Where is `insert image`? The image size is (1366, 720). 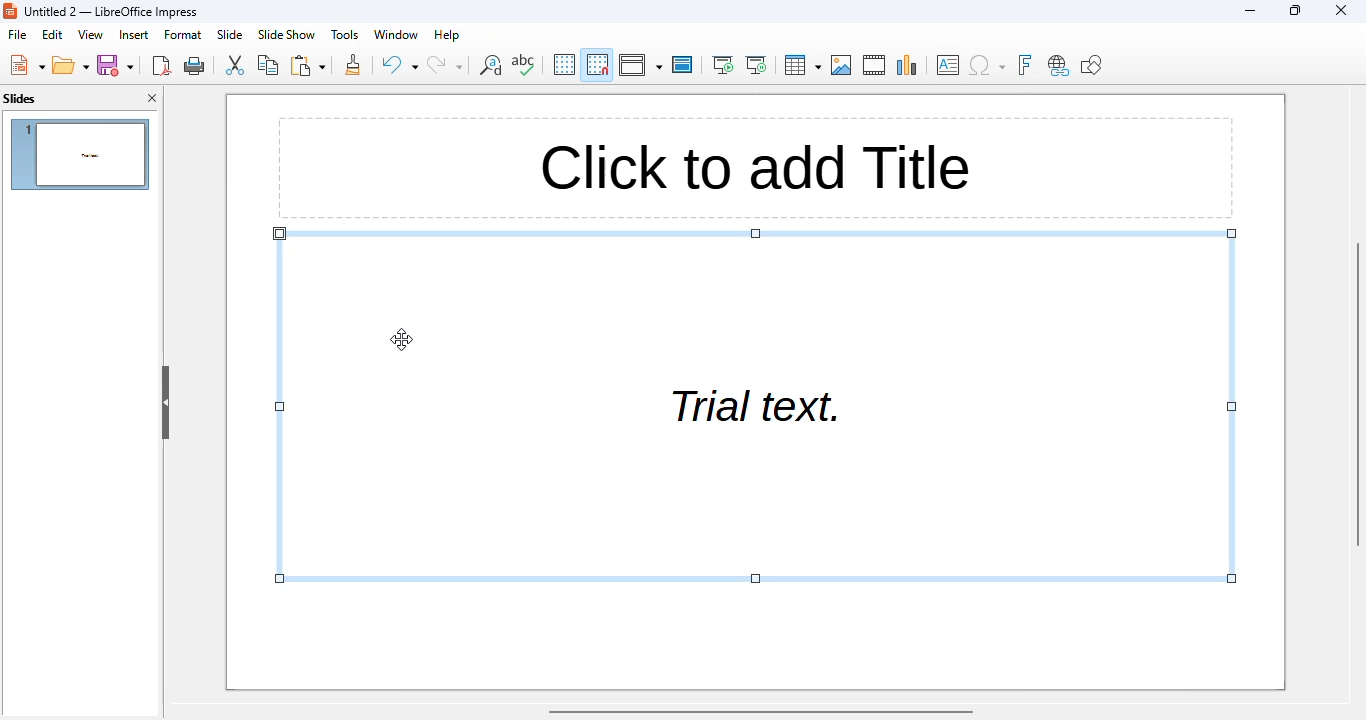 insert image is located at coordinates (842, 65).